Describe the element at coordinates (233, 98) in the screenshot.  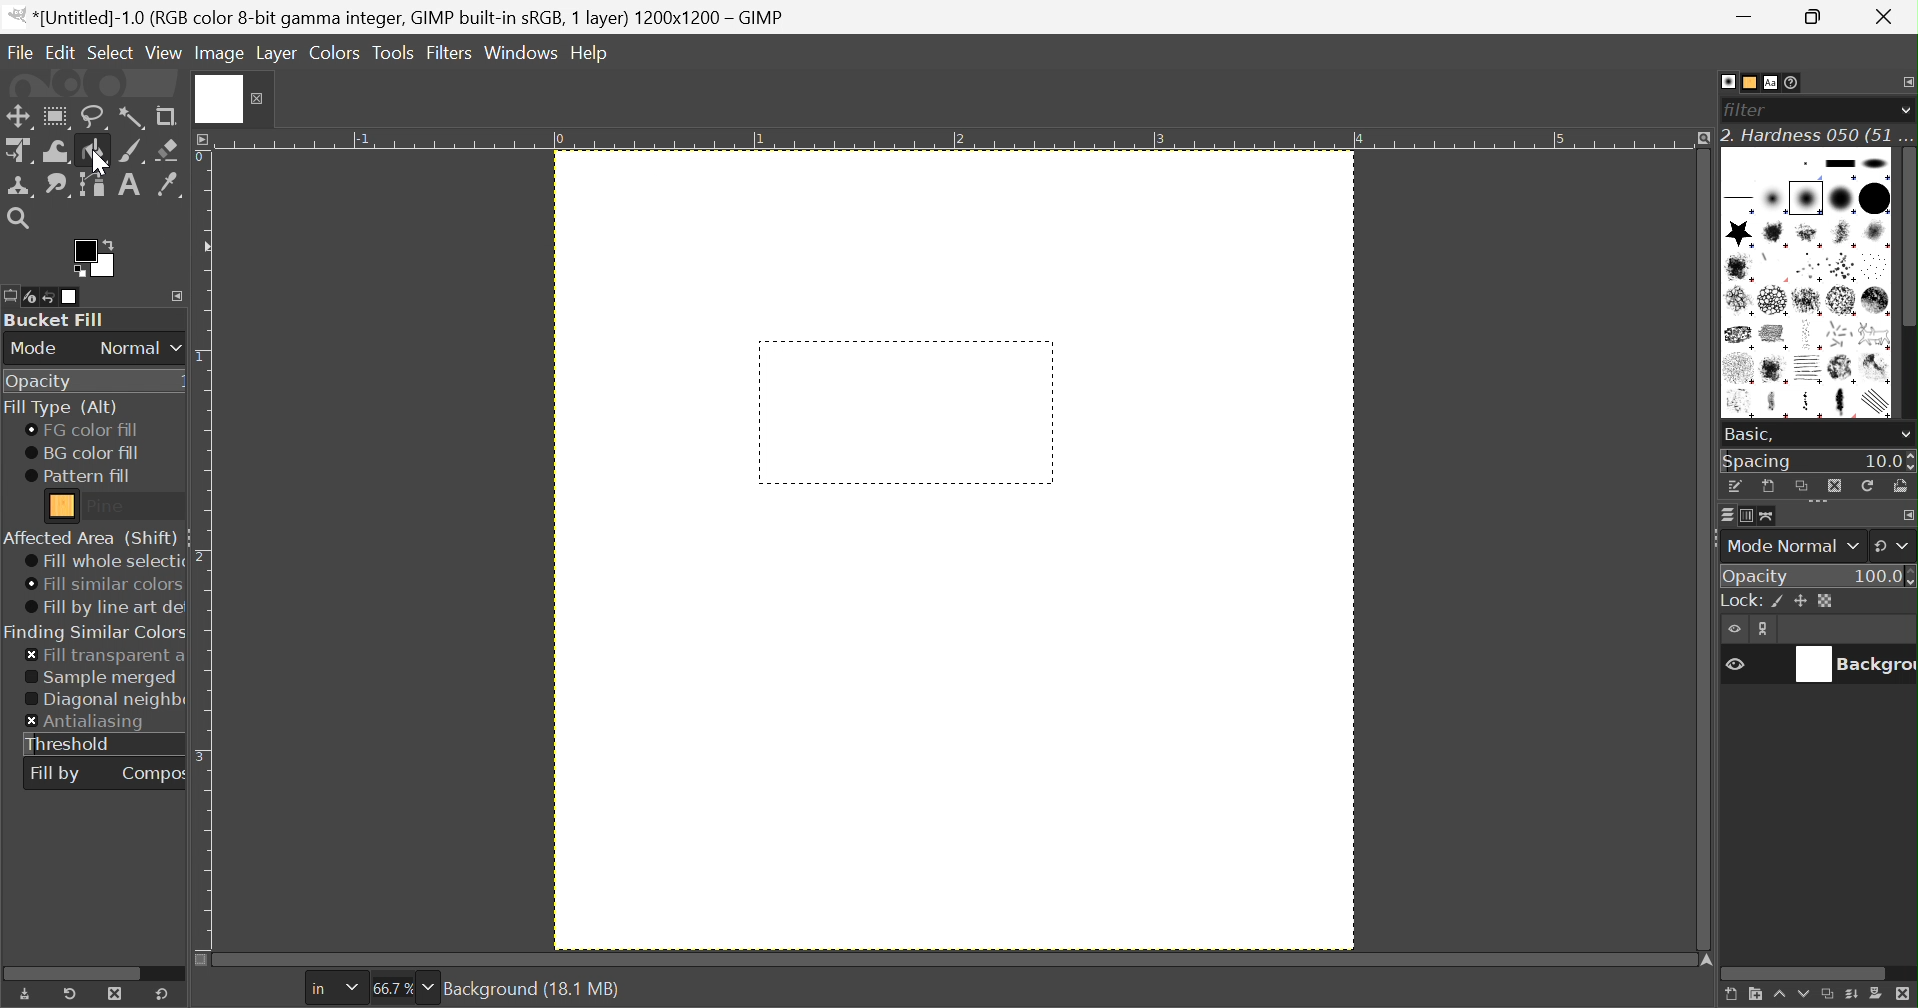
I see `Close` at that location.